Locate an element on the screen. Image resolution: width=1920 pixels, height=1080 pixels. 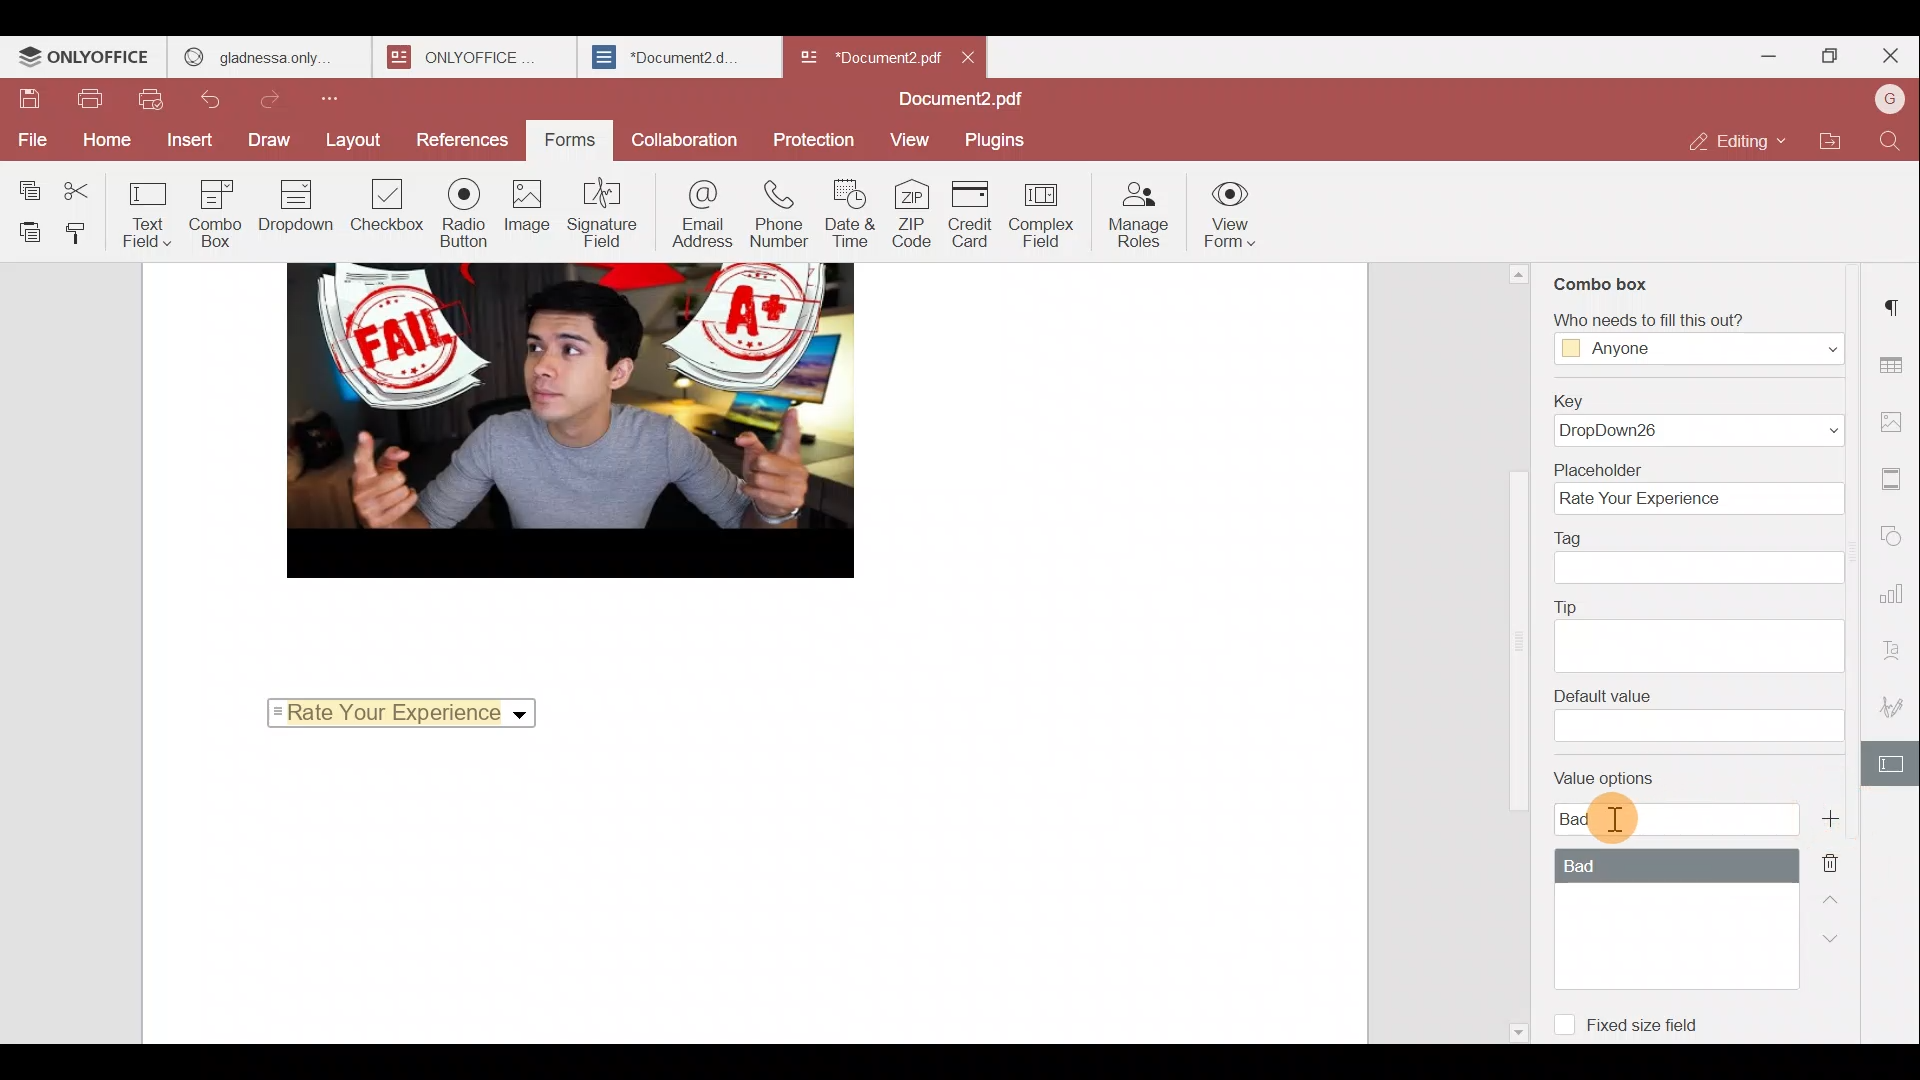
Collaboration is located at coordinates (683, 139).